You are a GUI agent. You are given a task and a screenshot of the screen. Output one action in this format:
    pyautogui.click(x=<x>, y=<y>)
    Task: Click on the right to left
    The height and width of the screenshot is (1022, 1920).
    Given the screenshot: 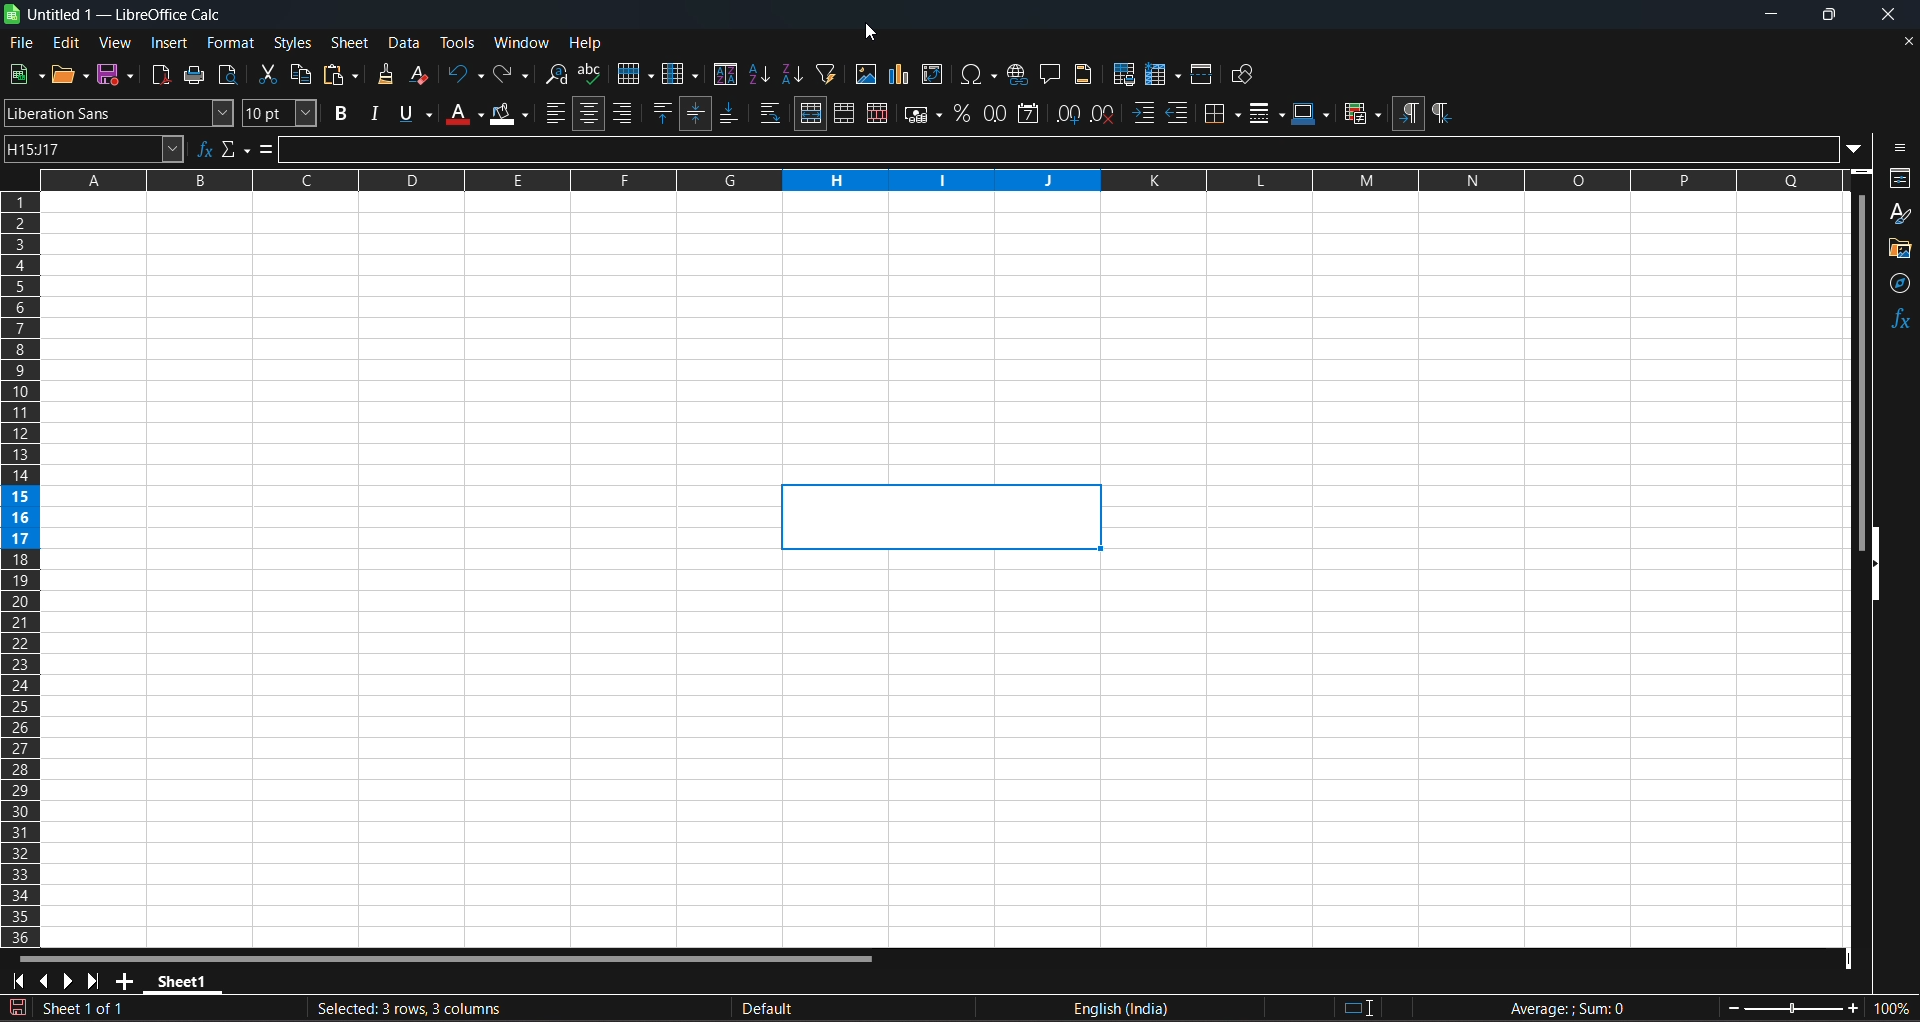 What is the action you would take?
    pyautogui.click(x=1441, y=113)
    